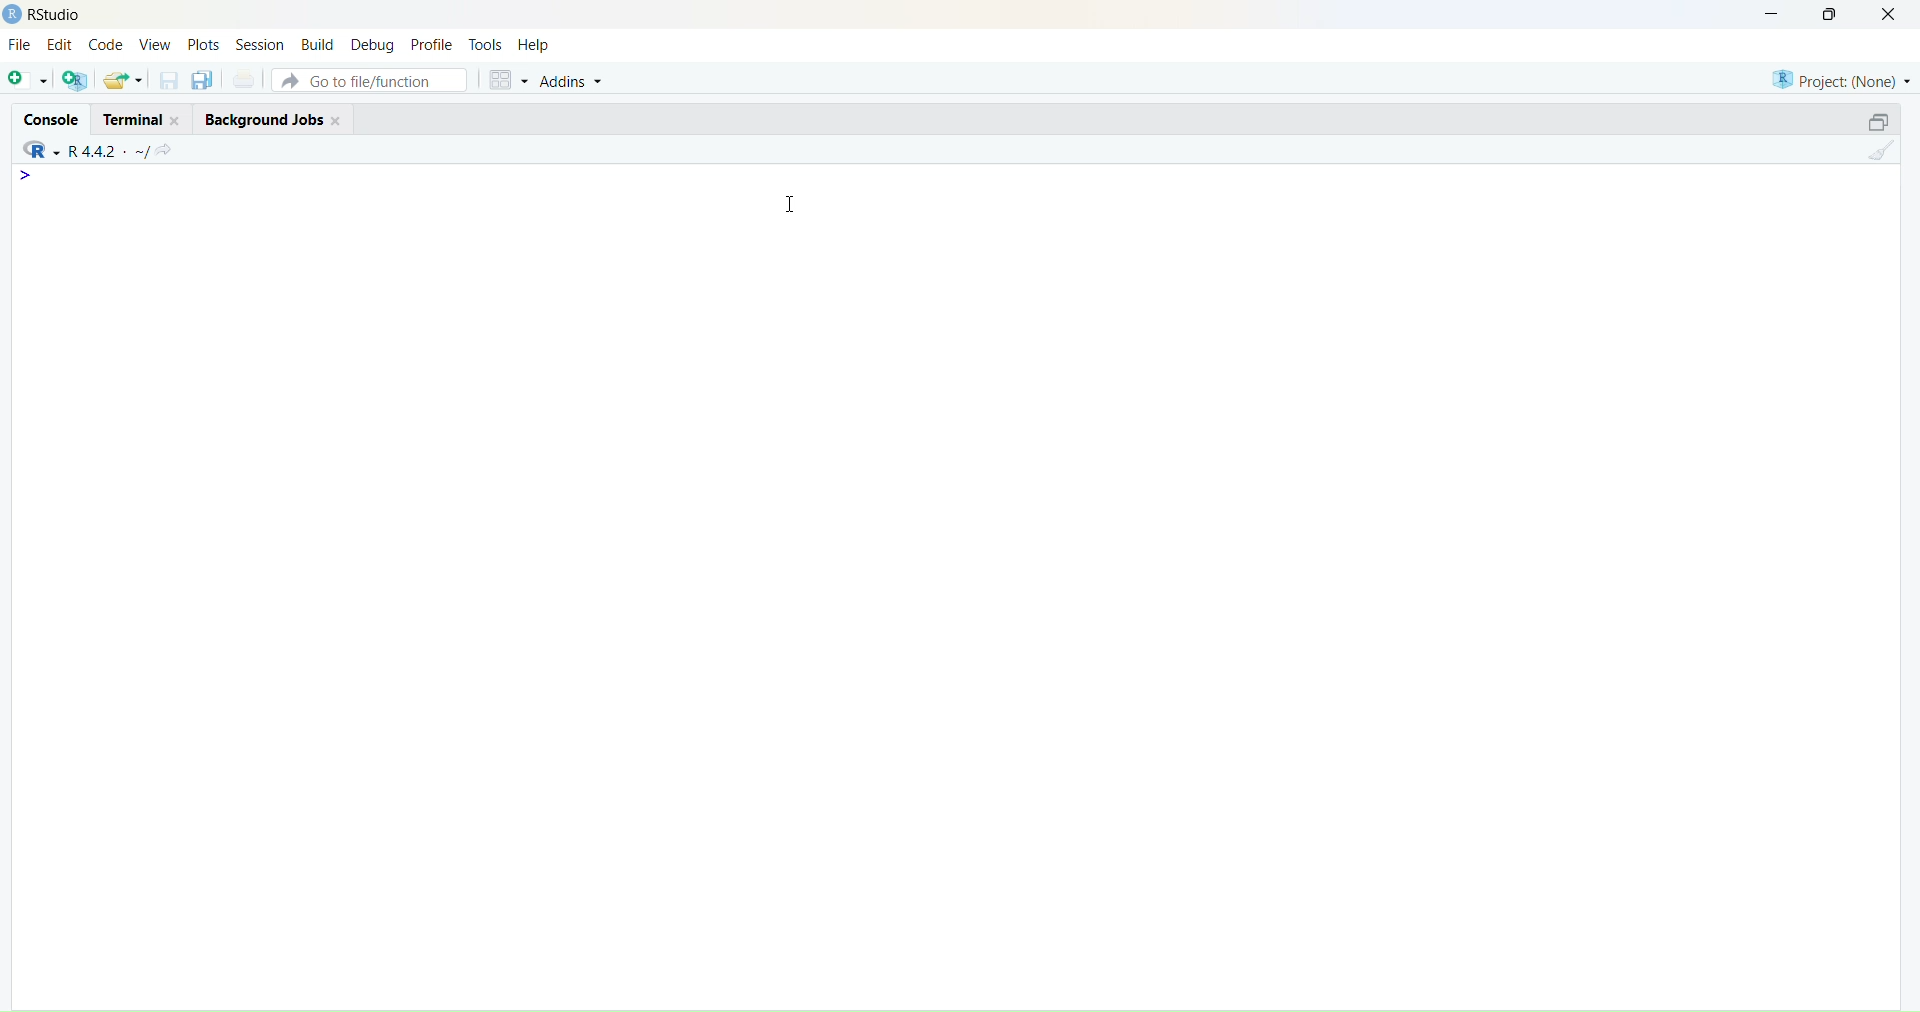  I want to click on R.4.4.2~/, so click(105, 150).